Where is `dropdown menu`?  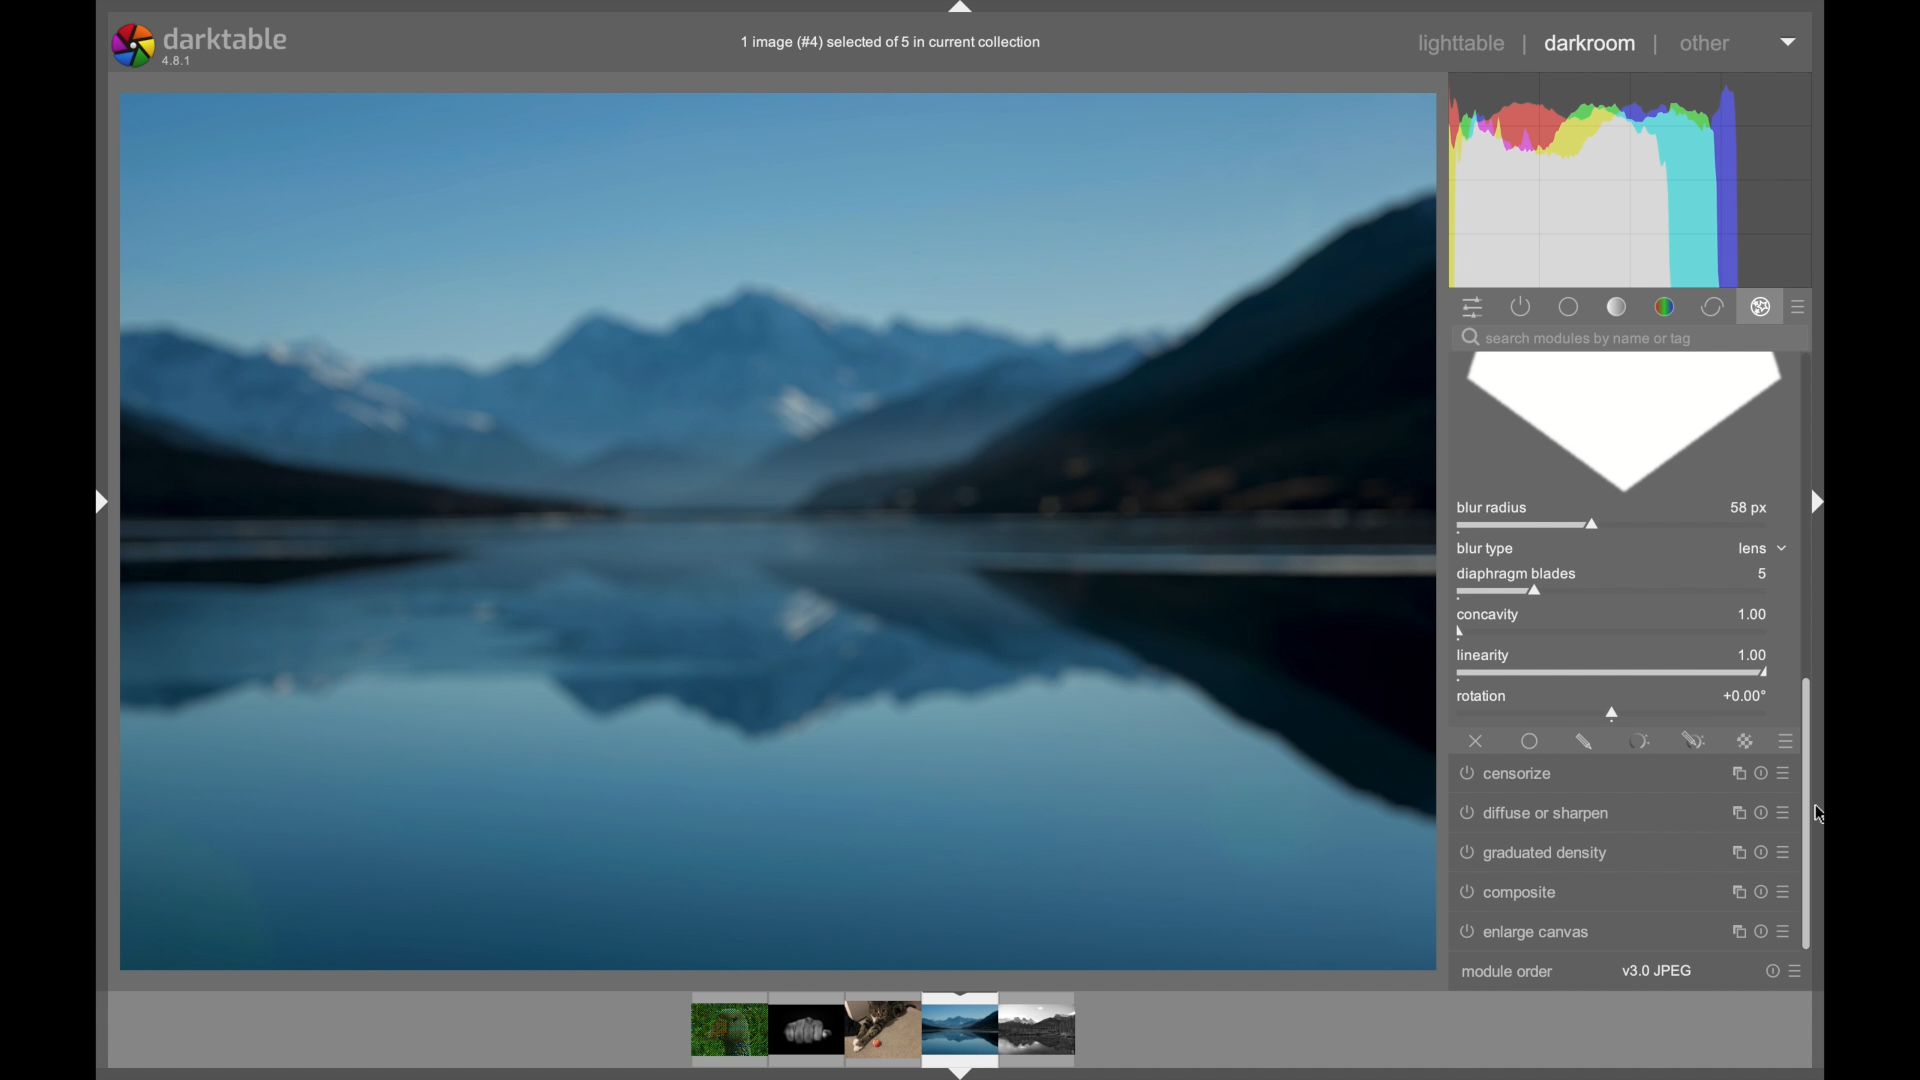 dropdown menu is located at coordinates (1790, 43).